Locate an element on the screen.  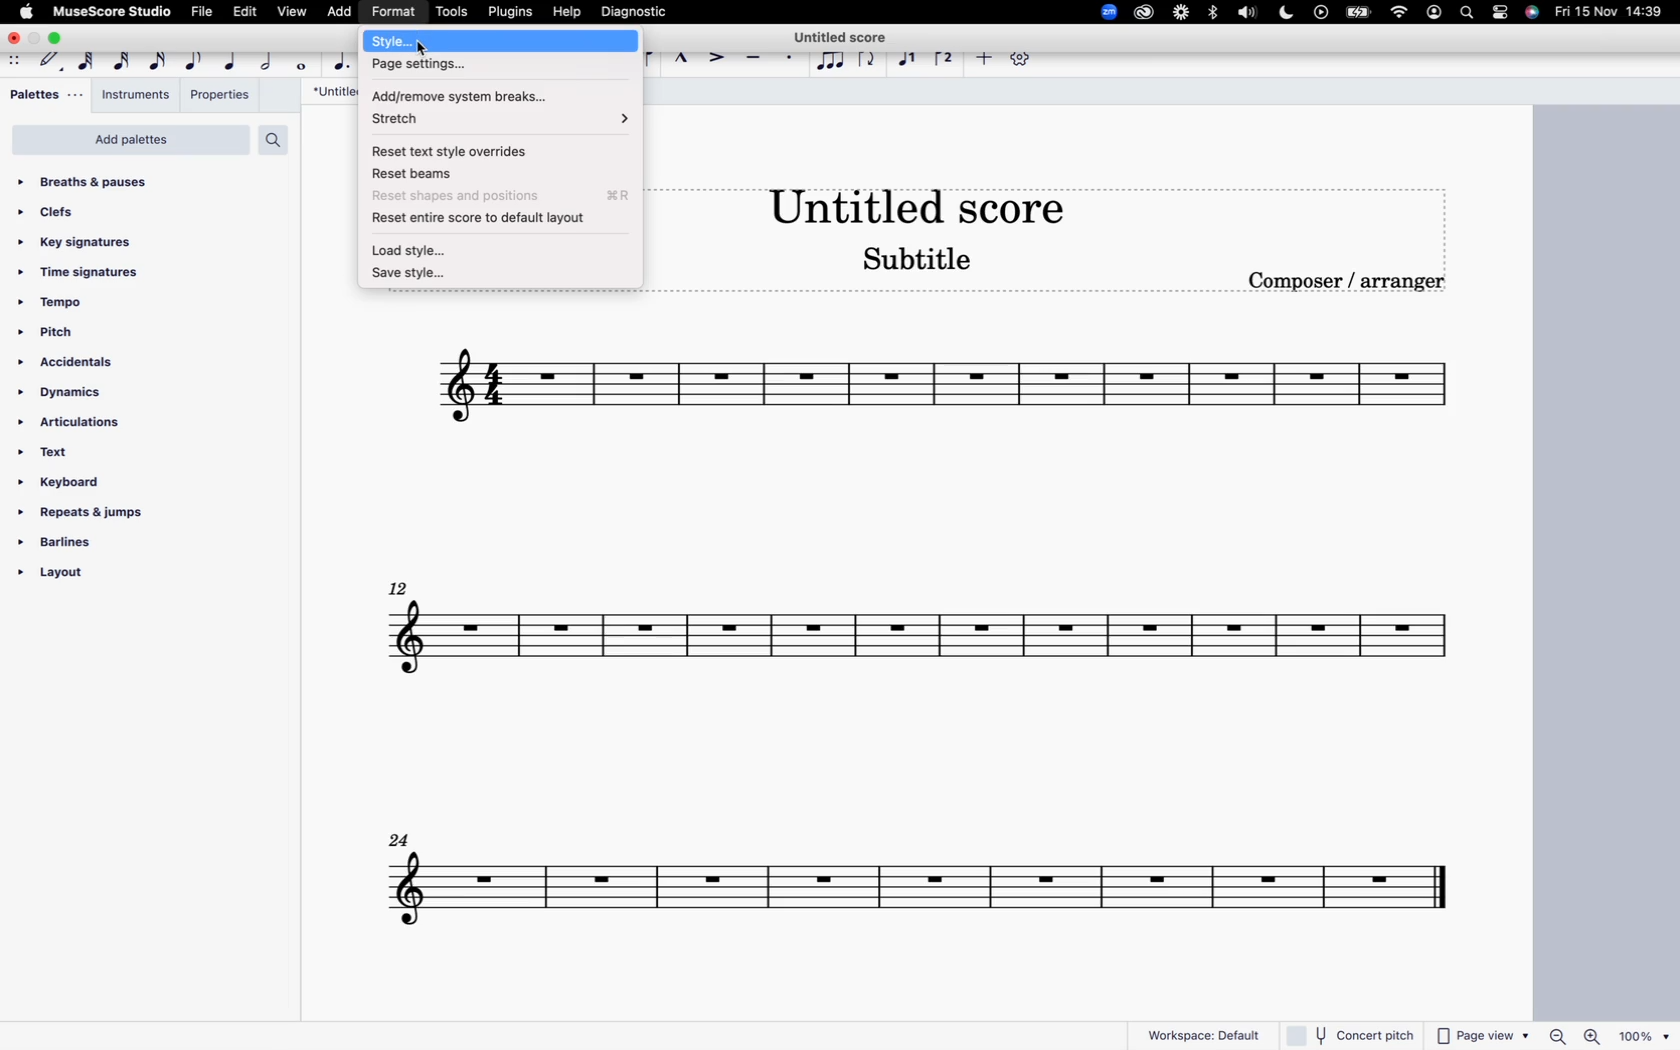
staccato is located at coordinates (789, 64).